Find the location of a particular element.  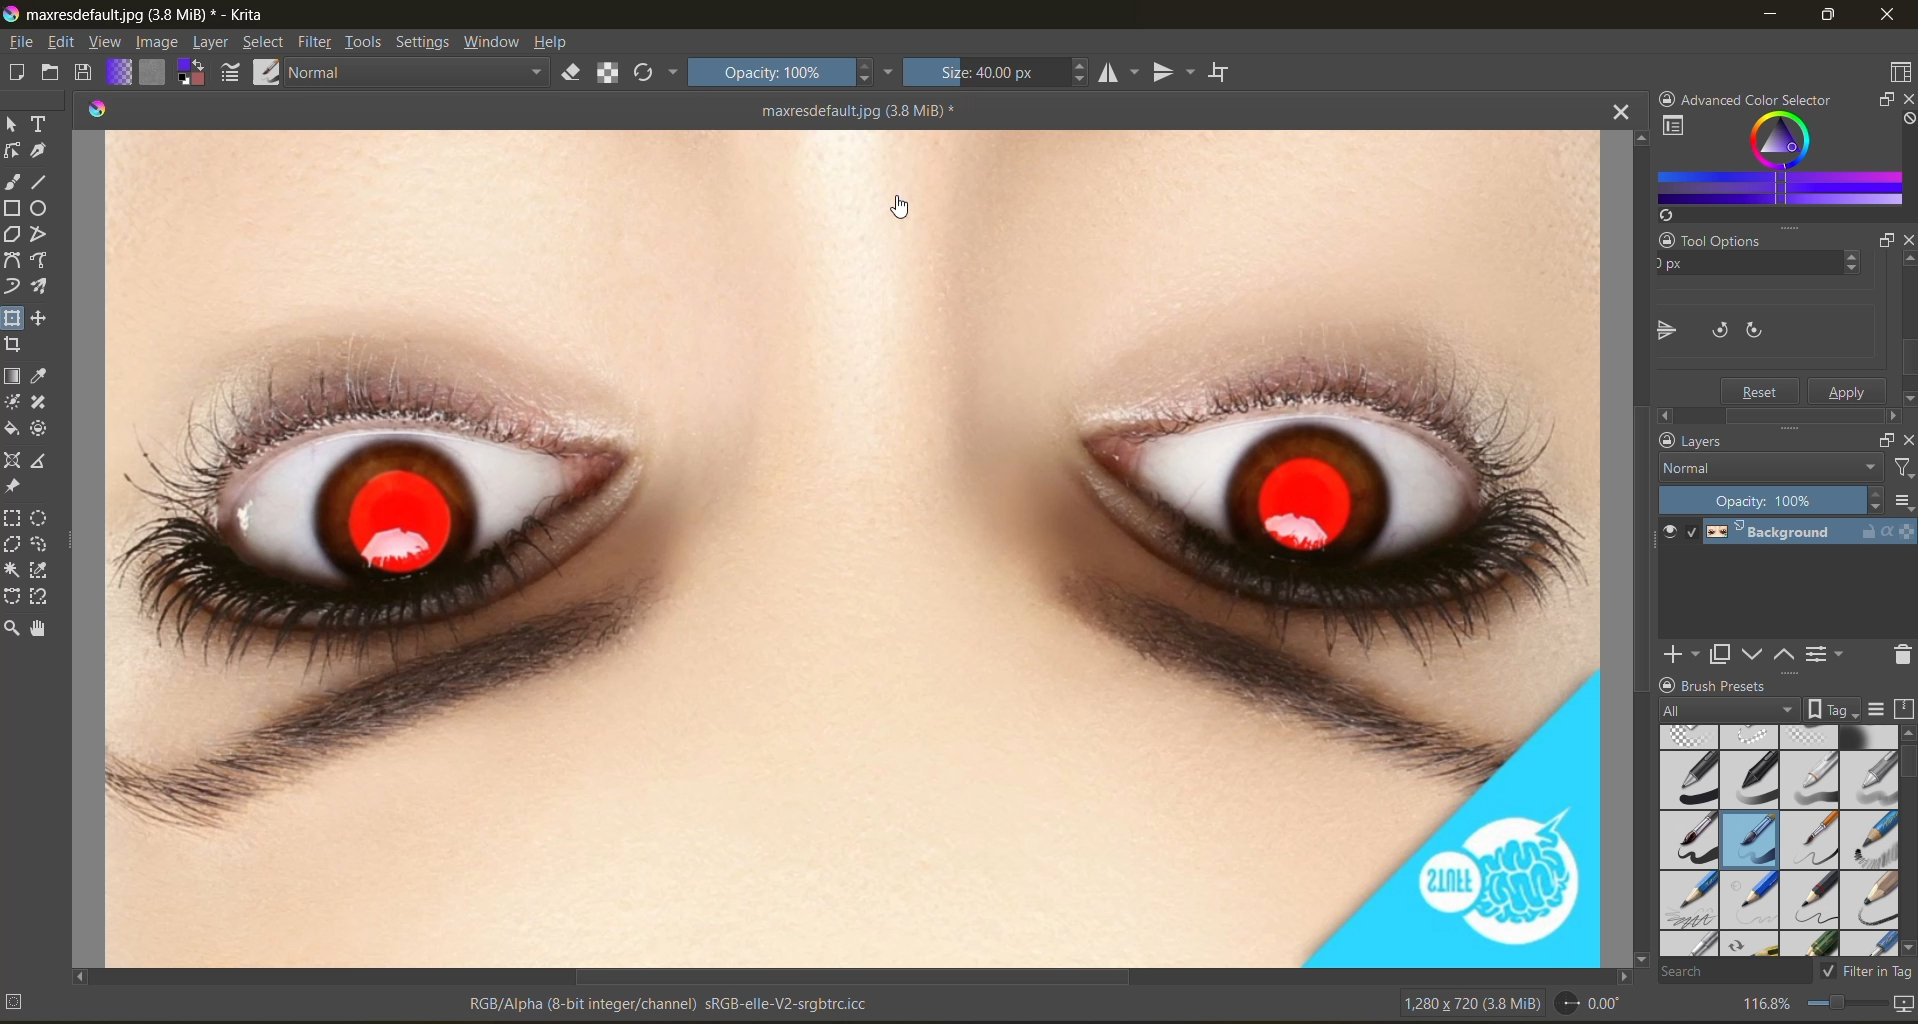

cursor is located at coordinates (896, 209).